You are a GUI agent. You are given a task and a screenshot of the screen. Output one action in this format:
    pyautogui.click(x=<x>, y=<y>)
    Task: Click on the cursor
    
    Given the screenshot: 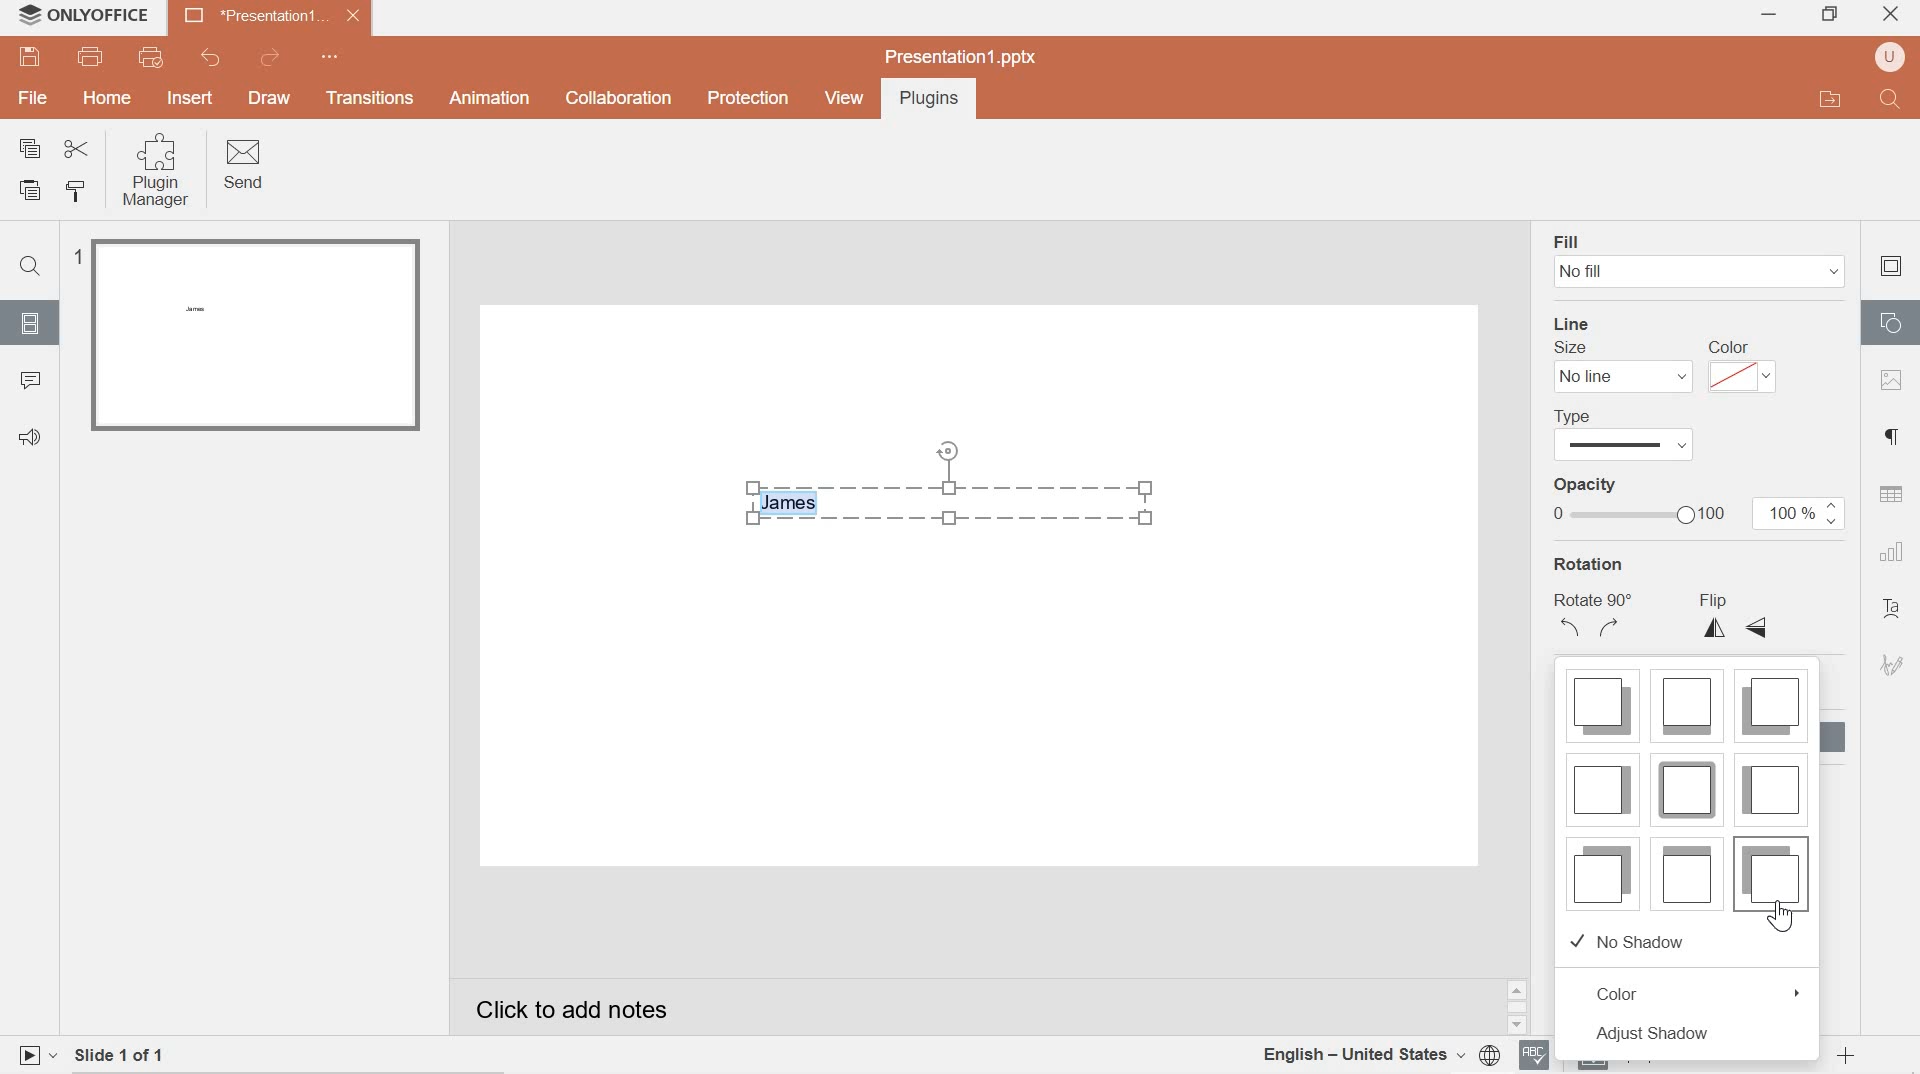 What is the action you would take?
    pyautogui.click(x=1780, y=915)
    